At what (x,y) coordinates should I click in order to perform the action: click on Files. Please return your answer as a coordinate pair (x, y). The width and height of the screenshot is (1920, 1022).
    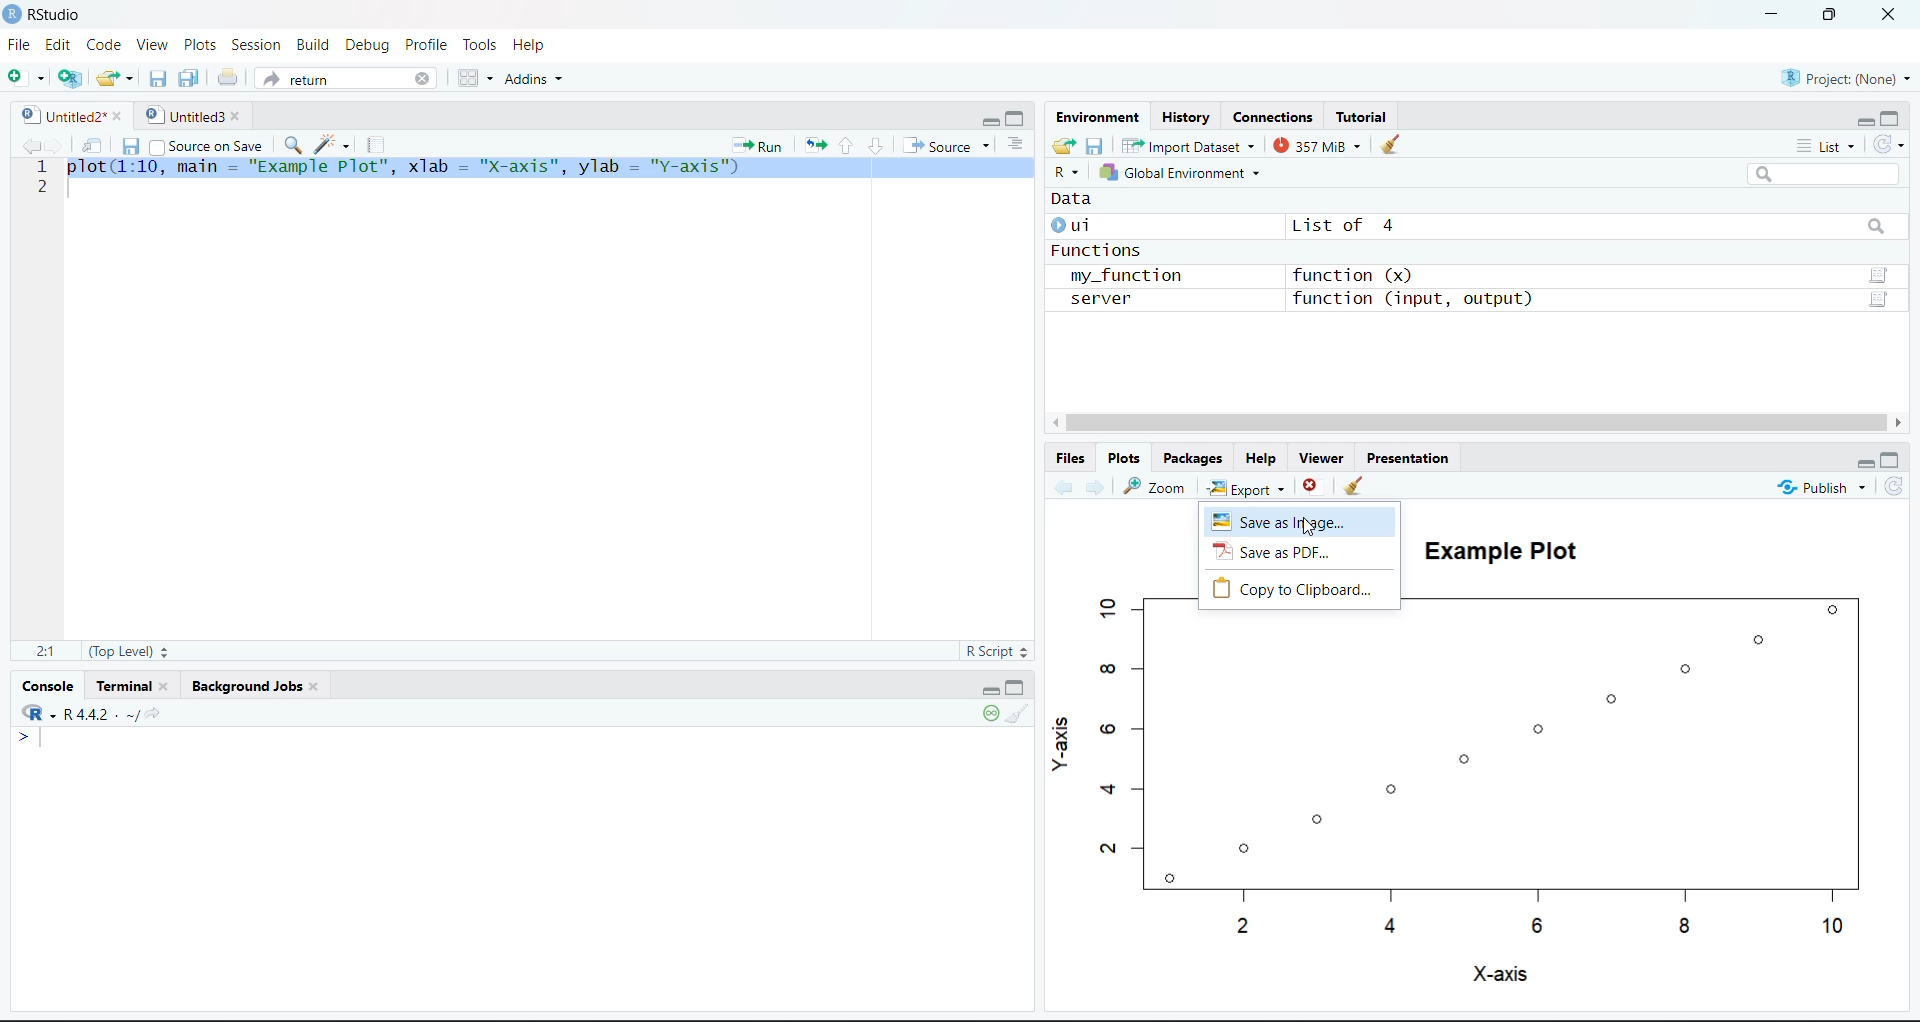
    Looking at the image, I should click on (1072, 458).